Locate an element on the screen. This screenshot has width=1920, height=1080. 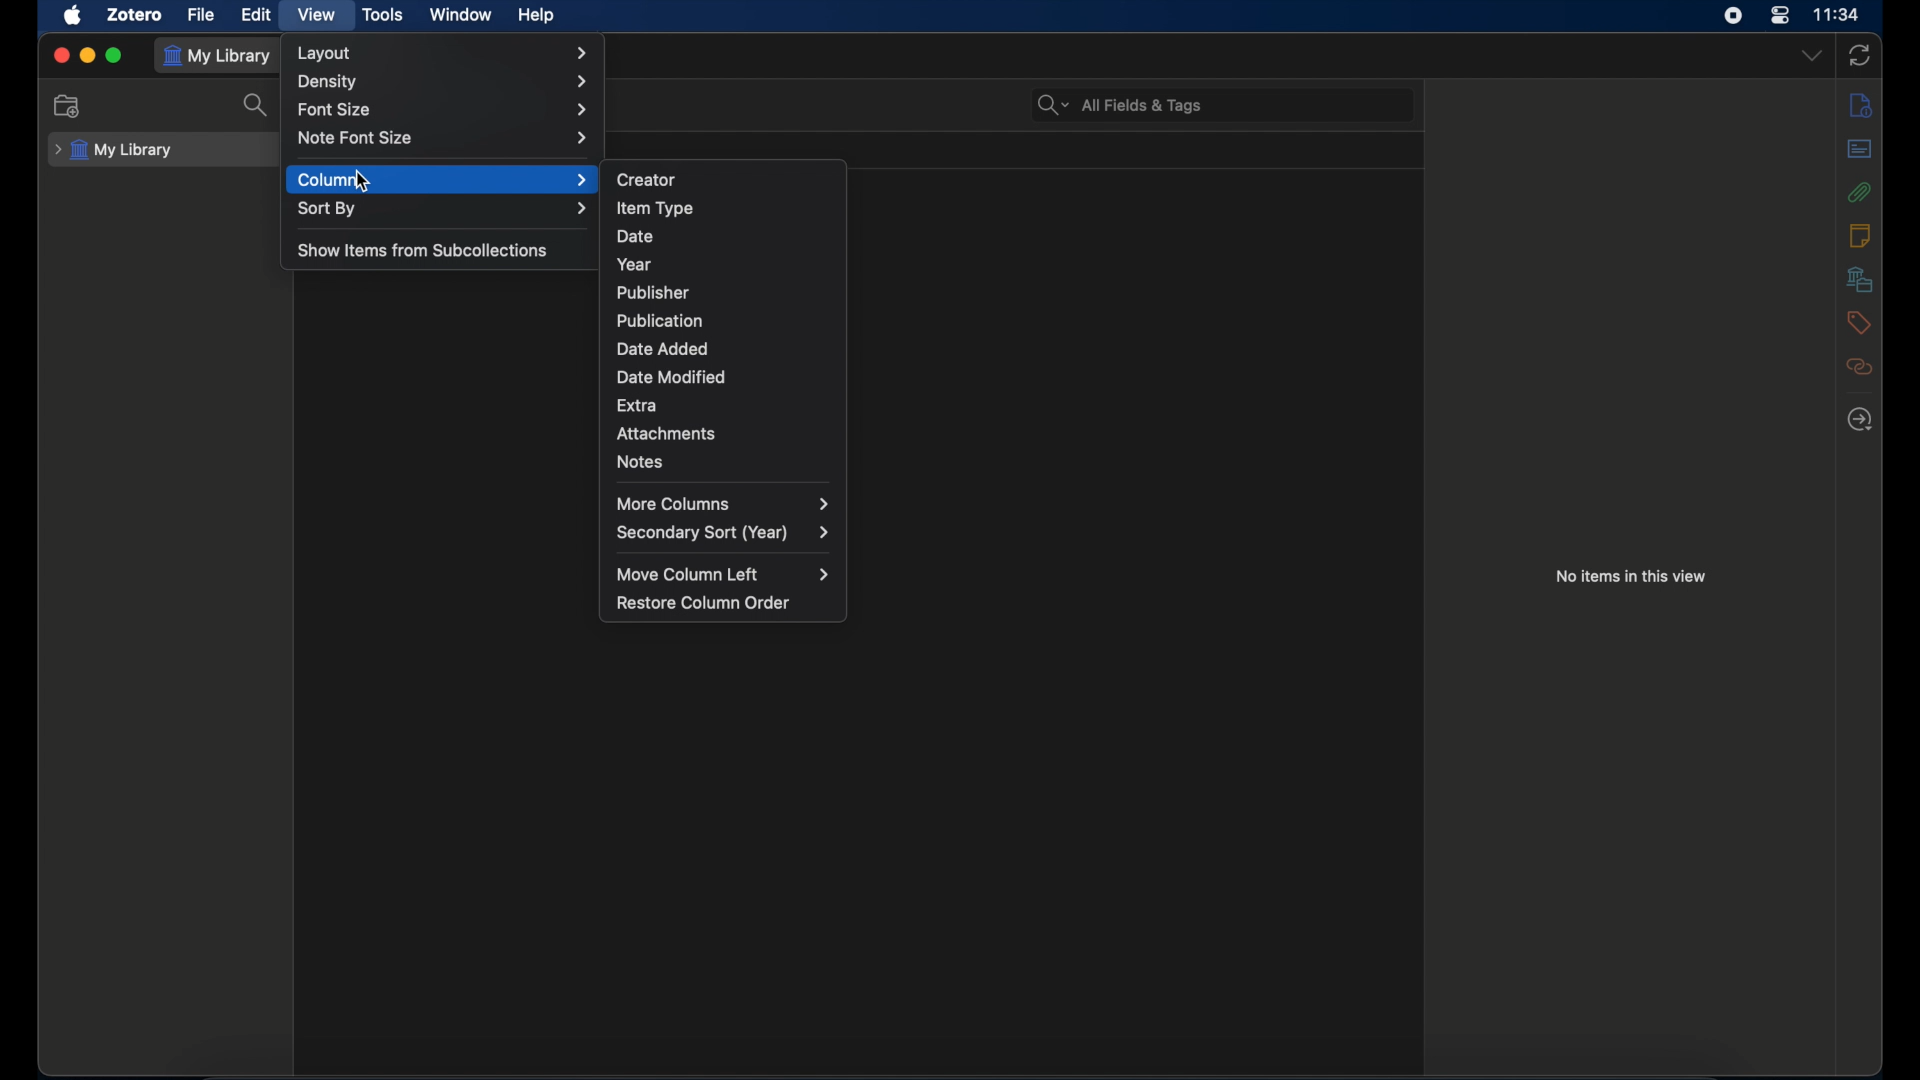
year is located at coordinates (635, 264).